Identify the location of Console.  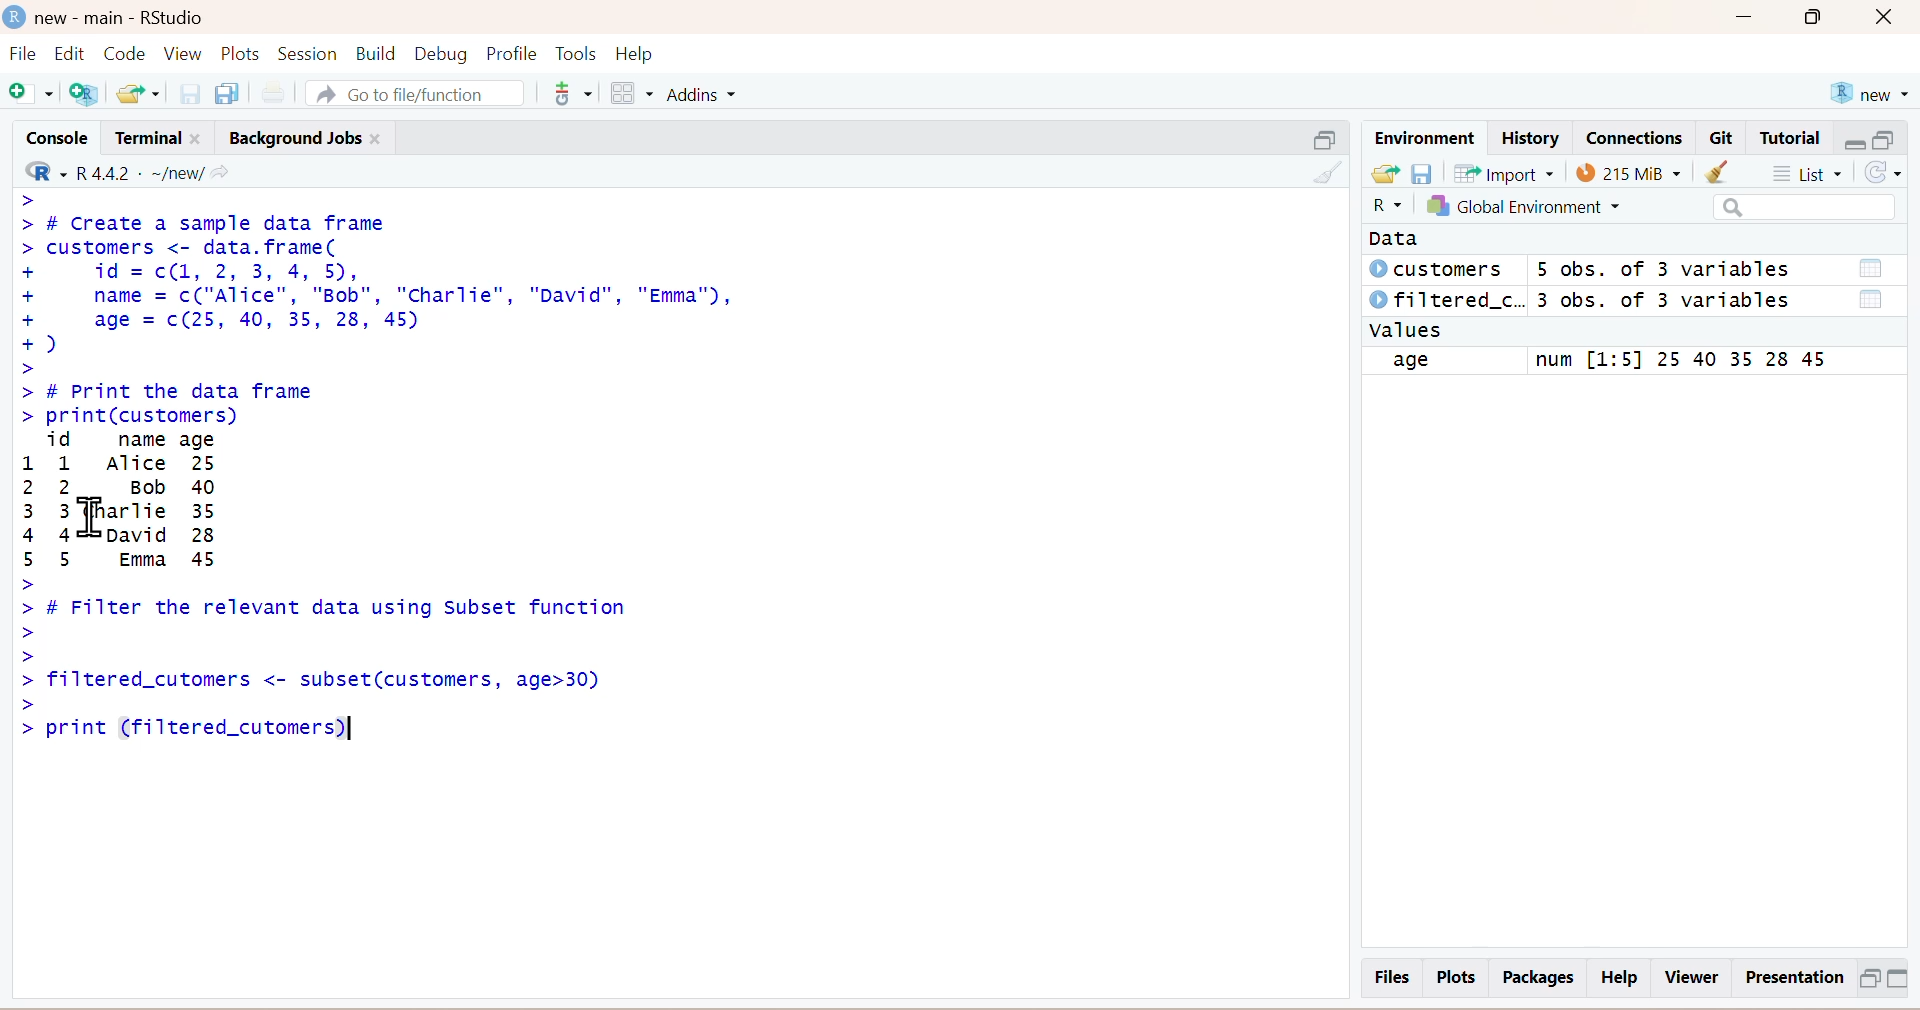
(52, 135).